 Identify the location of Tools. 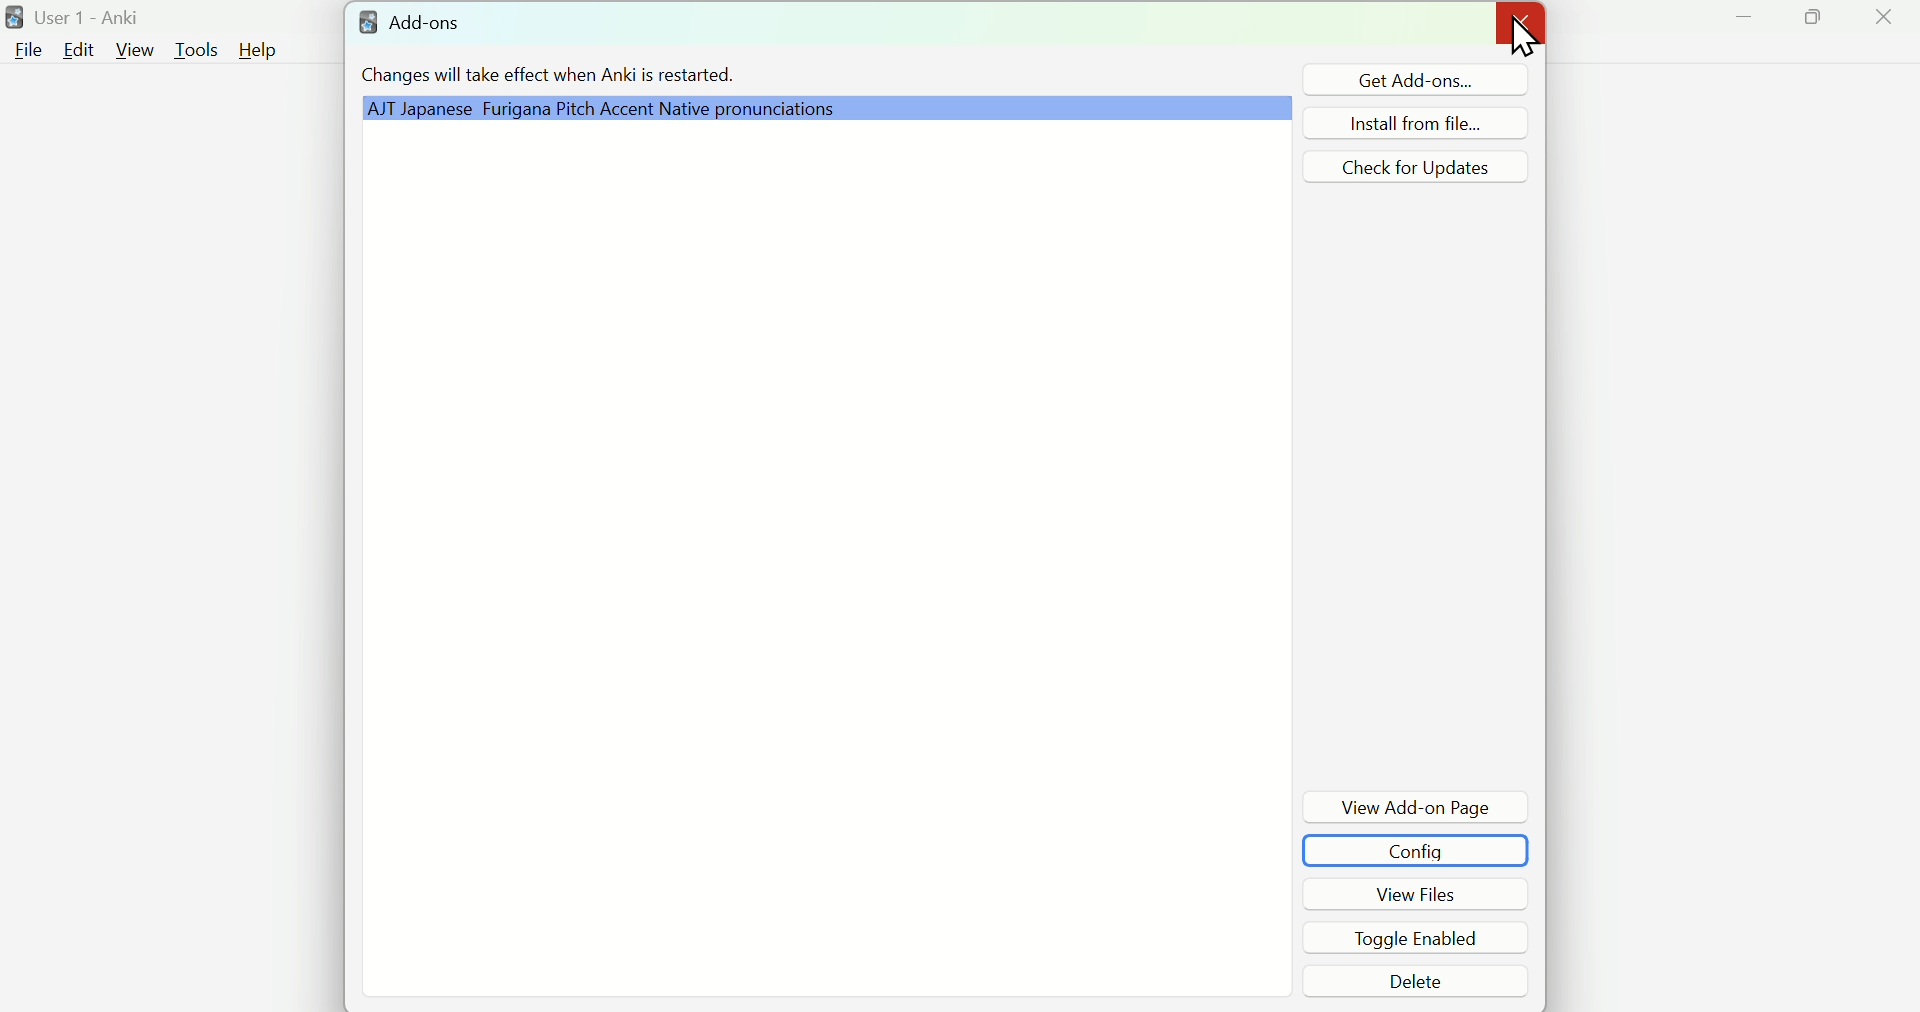
(195, 50).